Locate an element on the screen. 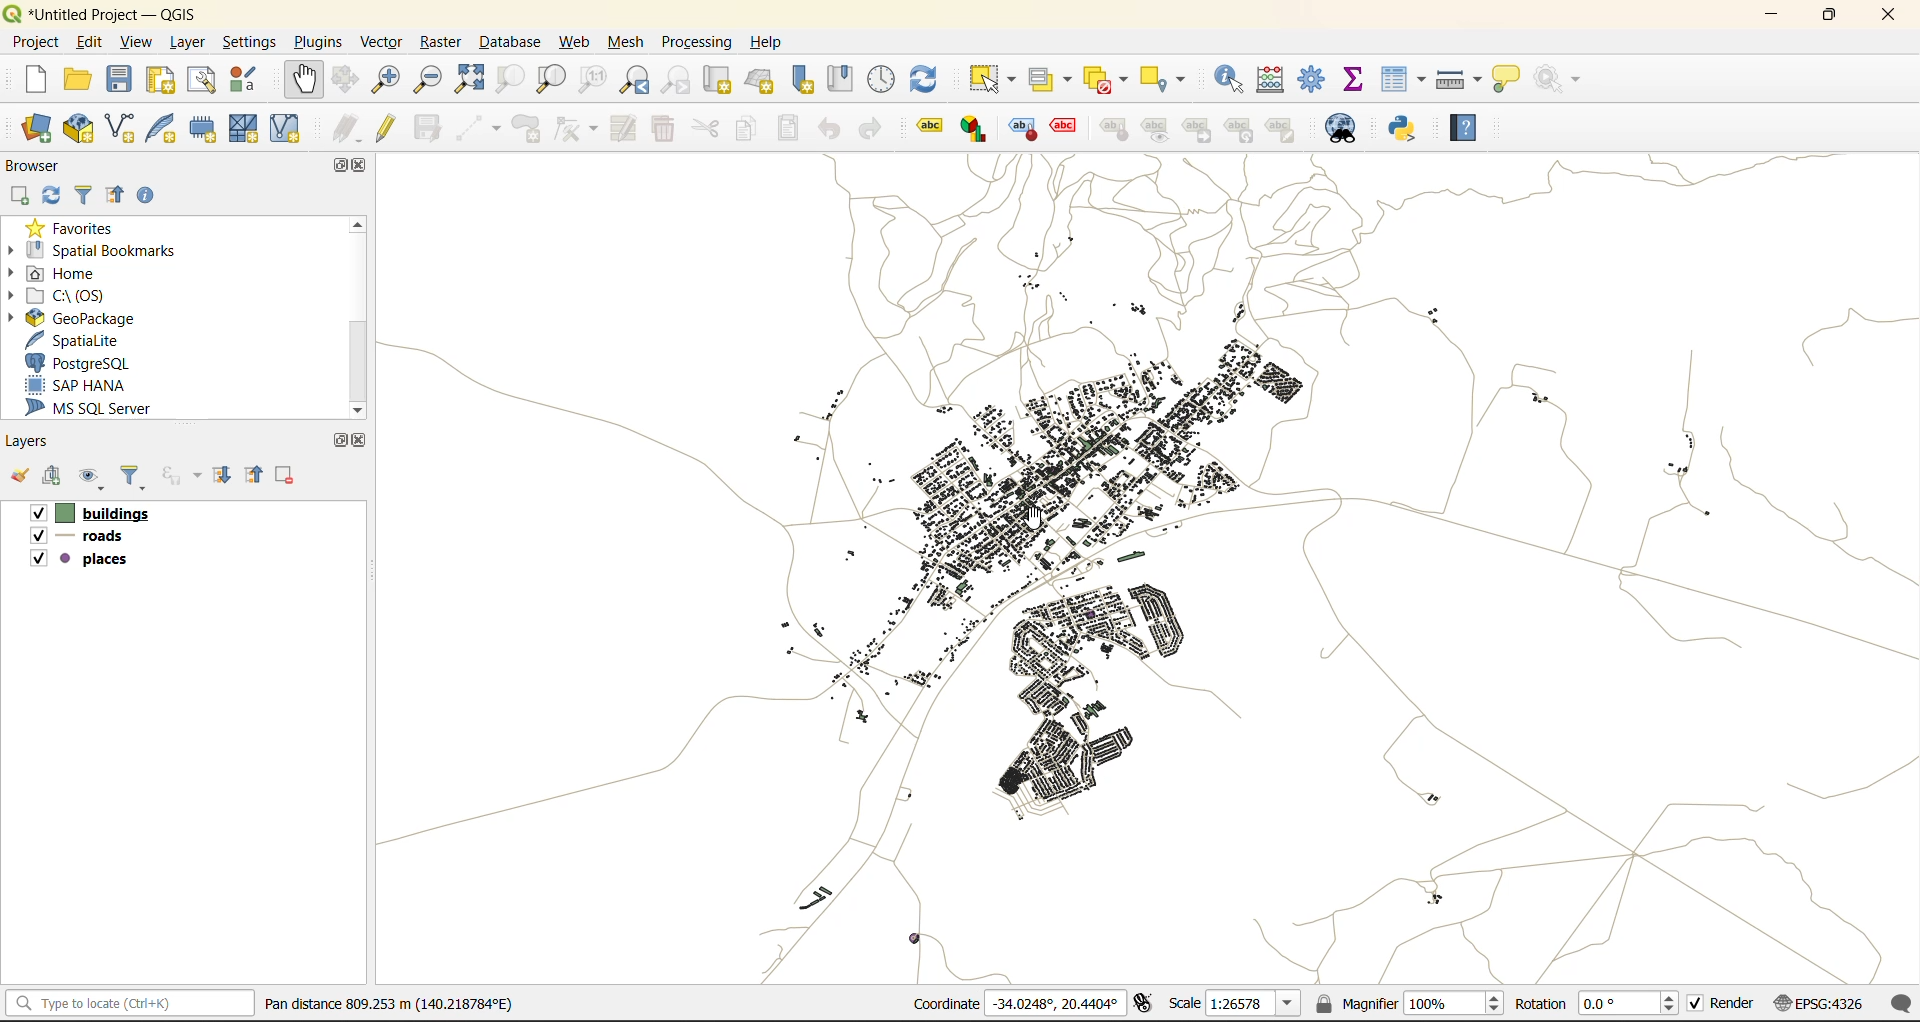  processing is located at coordinates (696, 43).